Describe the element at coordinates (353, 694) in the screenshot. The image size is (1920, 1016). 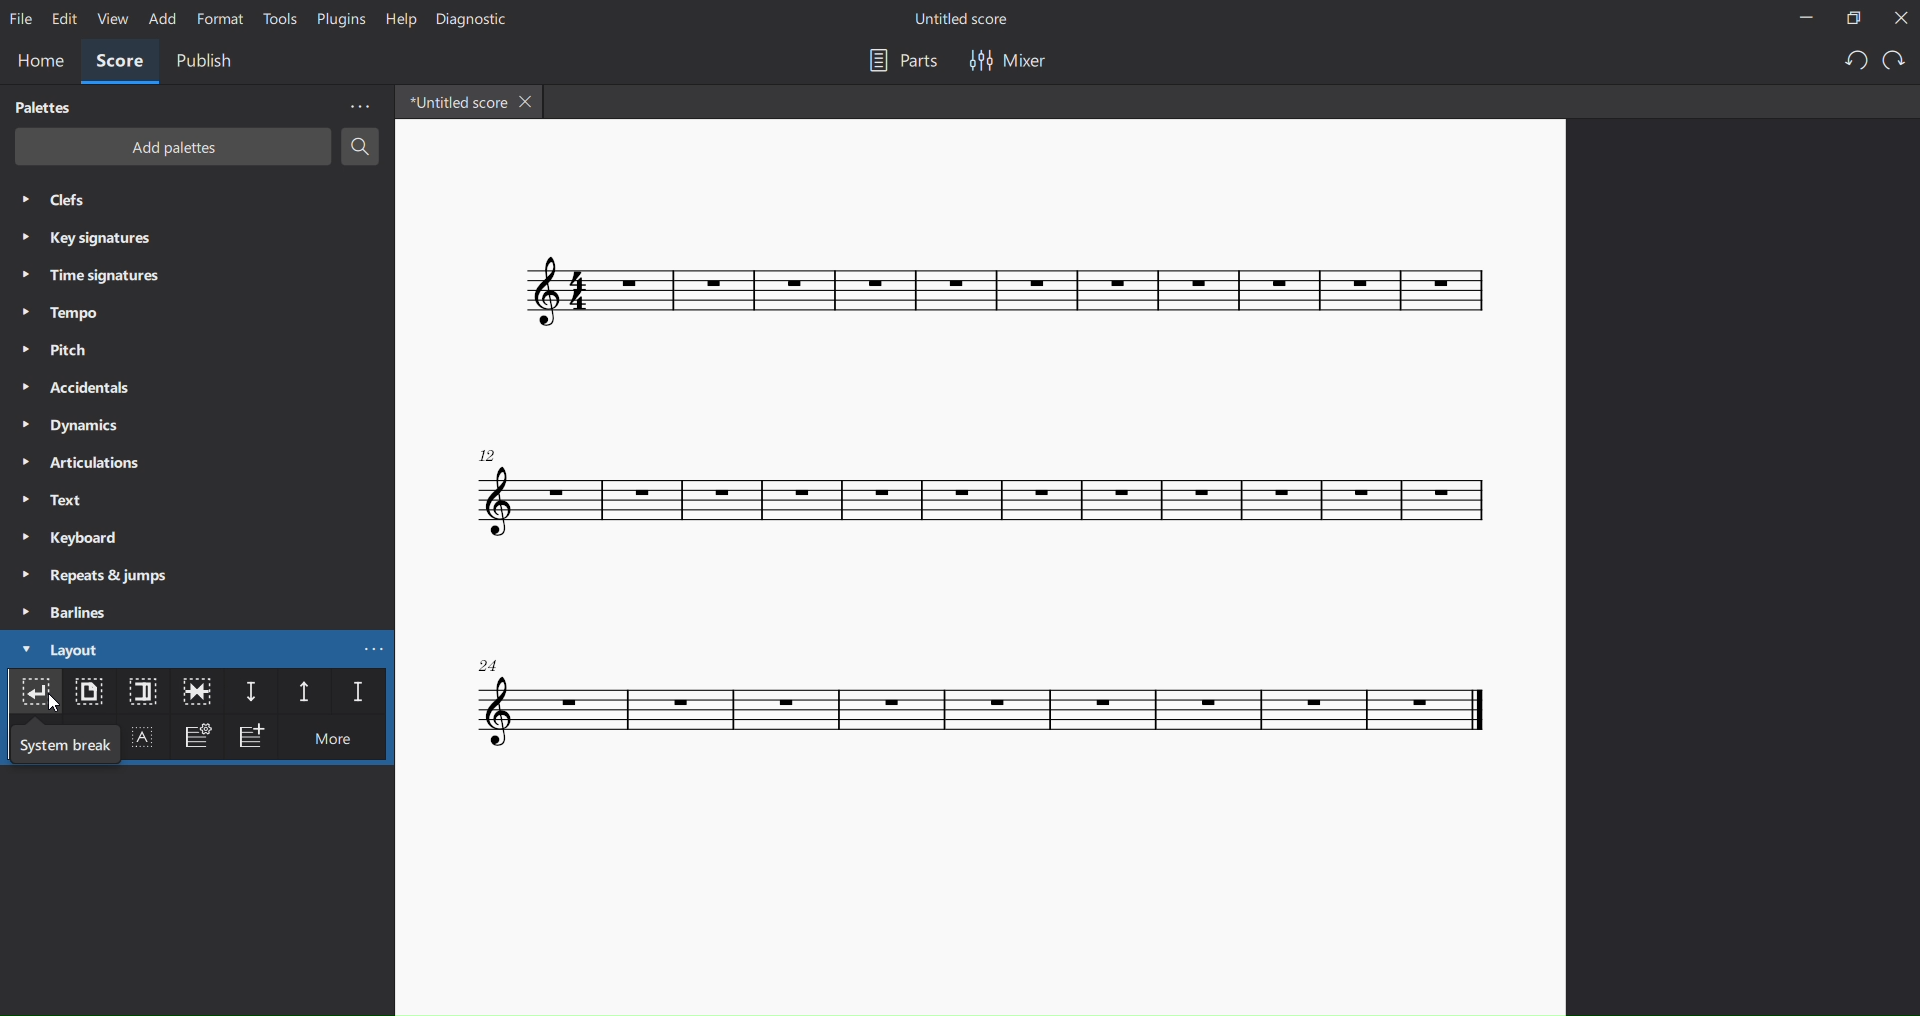
I see `staff spacer fixed down` at that location.